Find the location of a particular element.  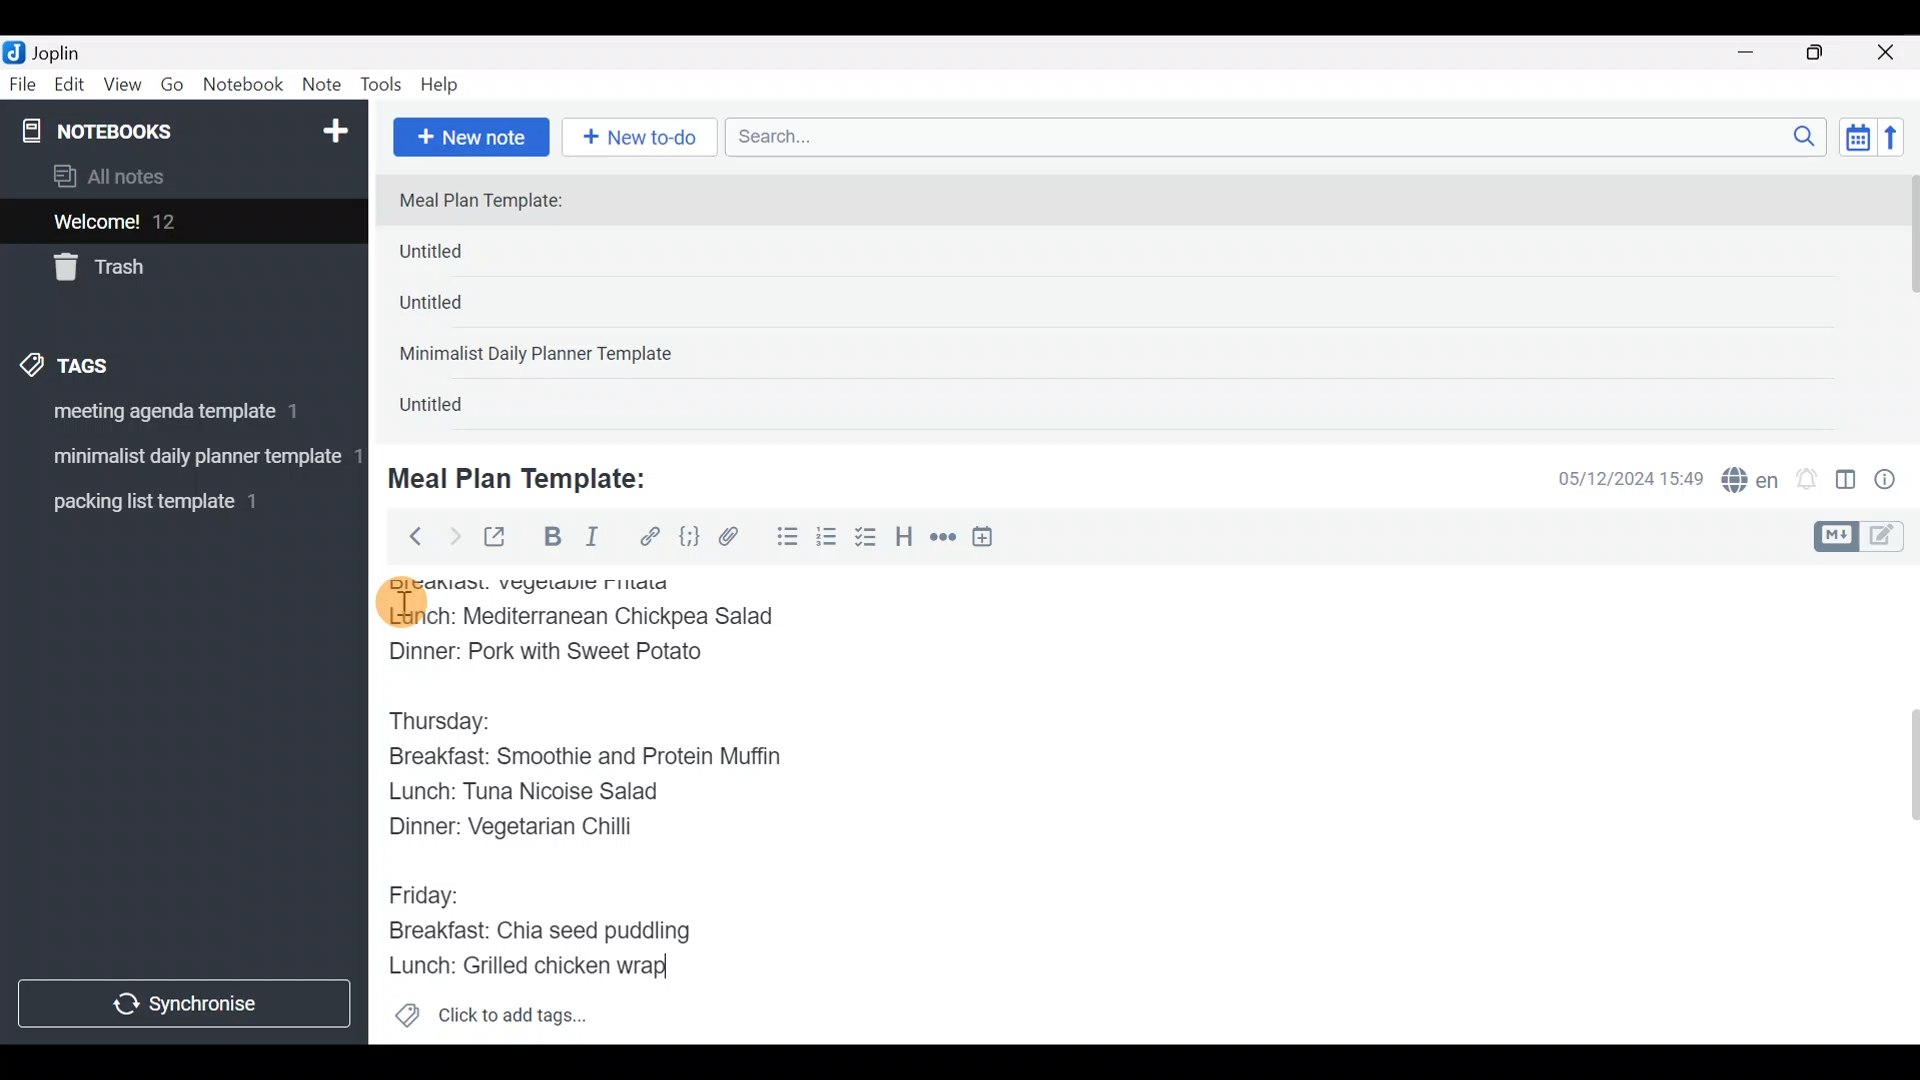

Date & time is located at coordinates (1615, 478).